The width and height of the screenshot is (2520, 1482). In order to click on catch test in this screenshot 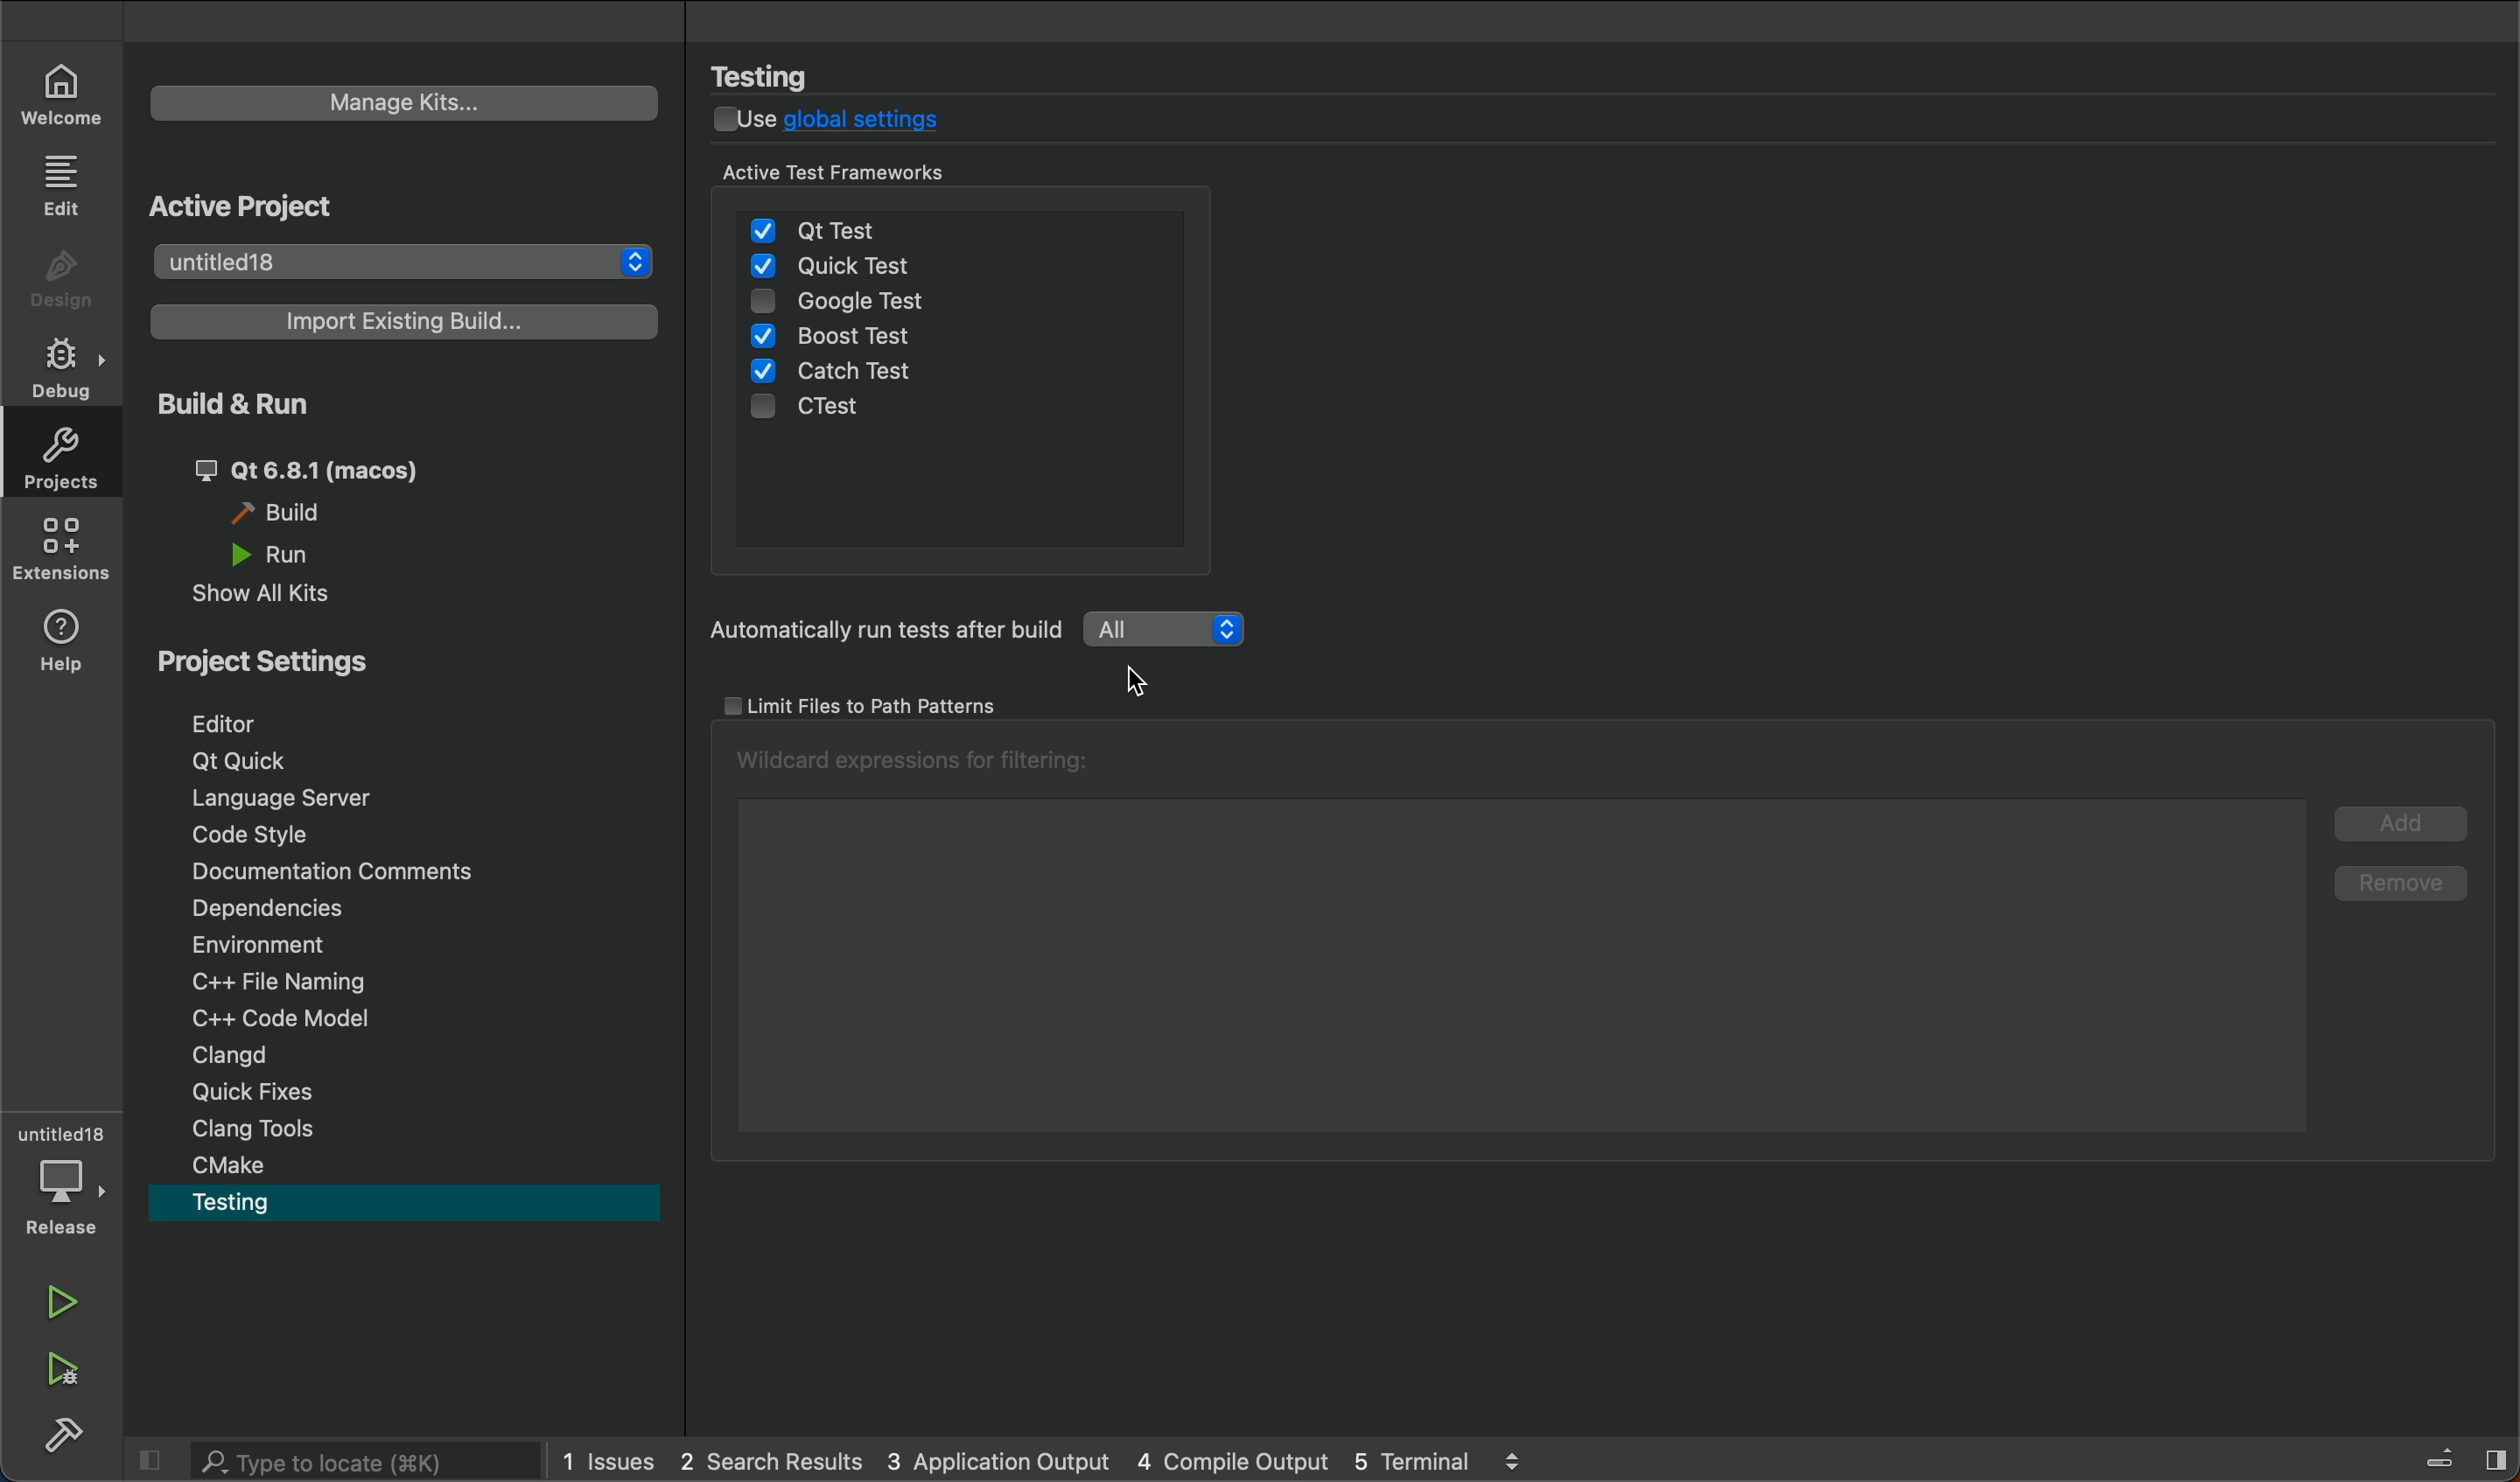, I will do `click(835, 370)`.